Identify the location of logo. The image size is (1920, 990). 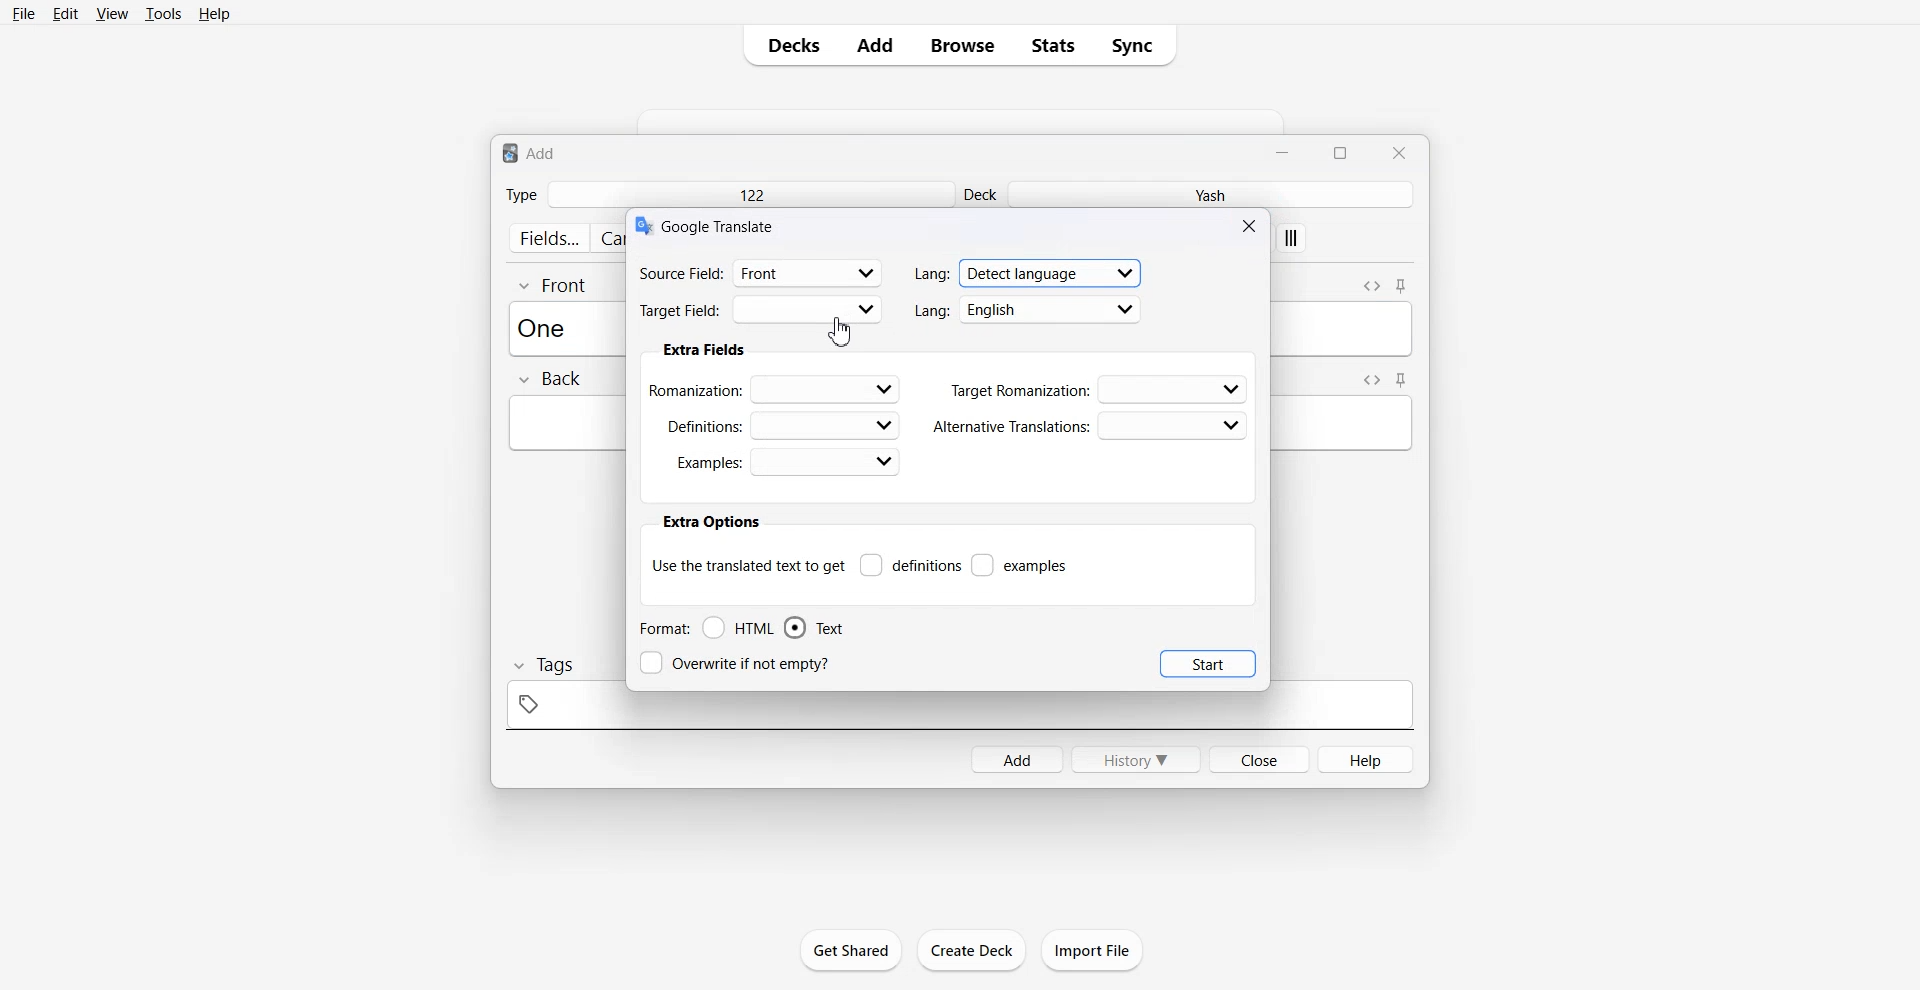
(642, 226).